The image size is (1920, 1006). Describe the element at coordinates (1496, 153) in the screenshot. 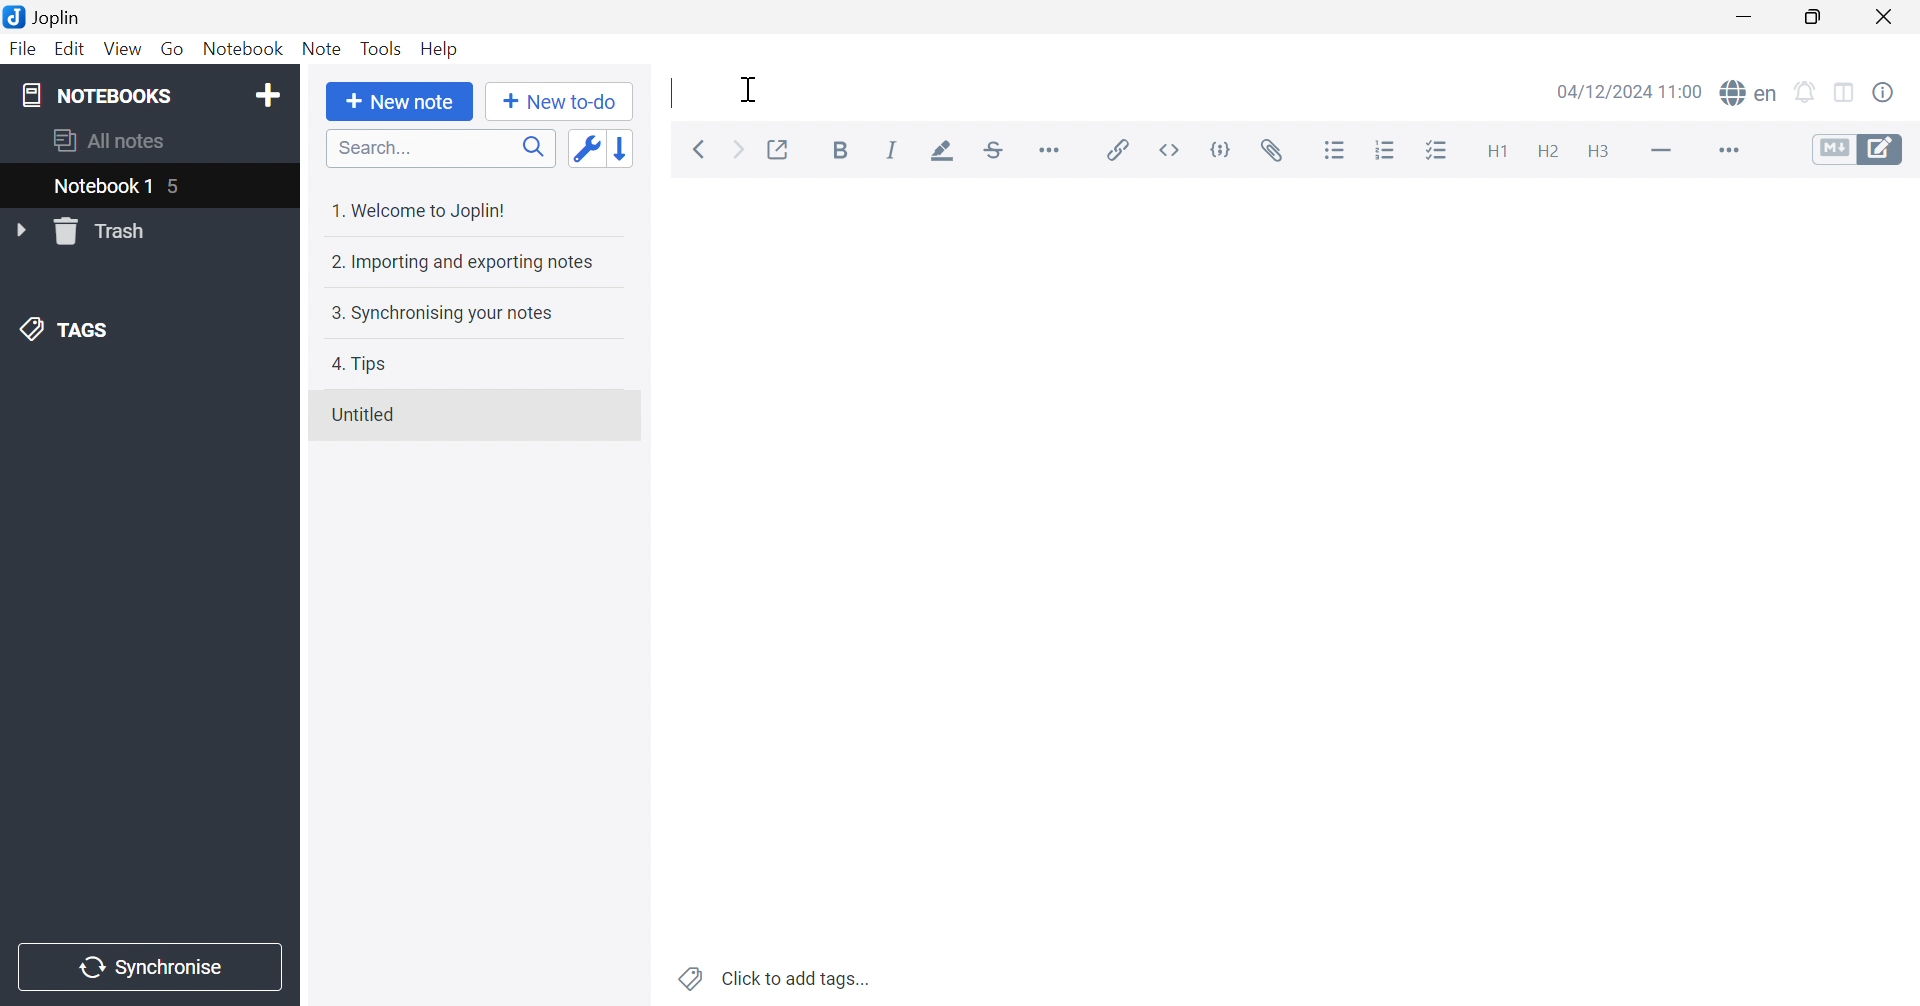

I see `Heading 1` at that location.